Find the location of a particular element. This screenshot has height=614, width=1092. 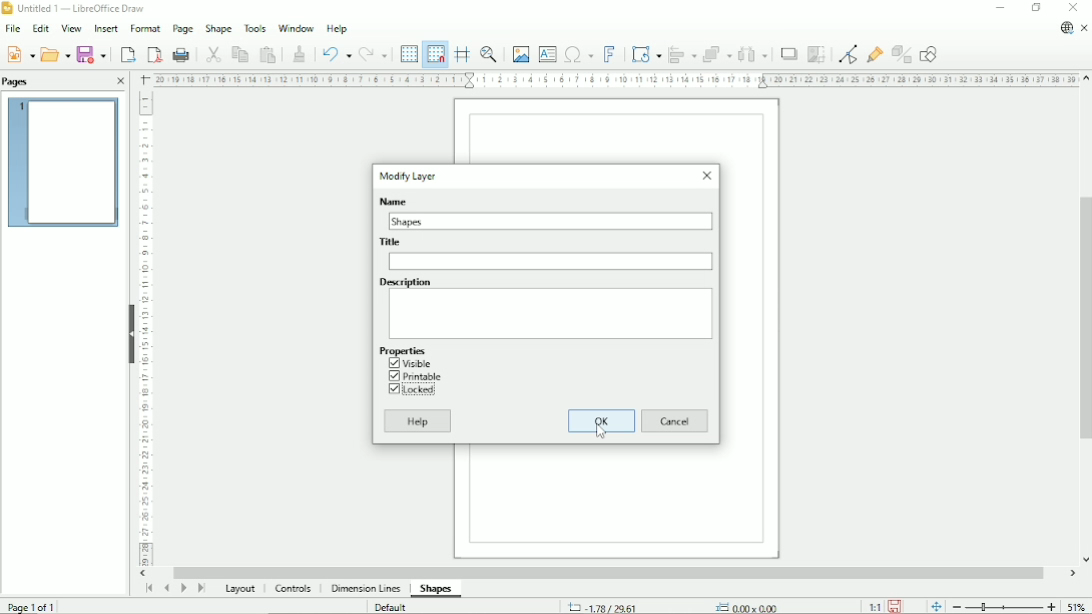

0.00x0.00 is located at coordinates (745, 606).